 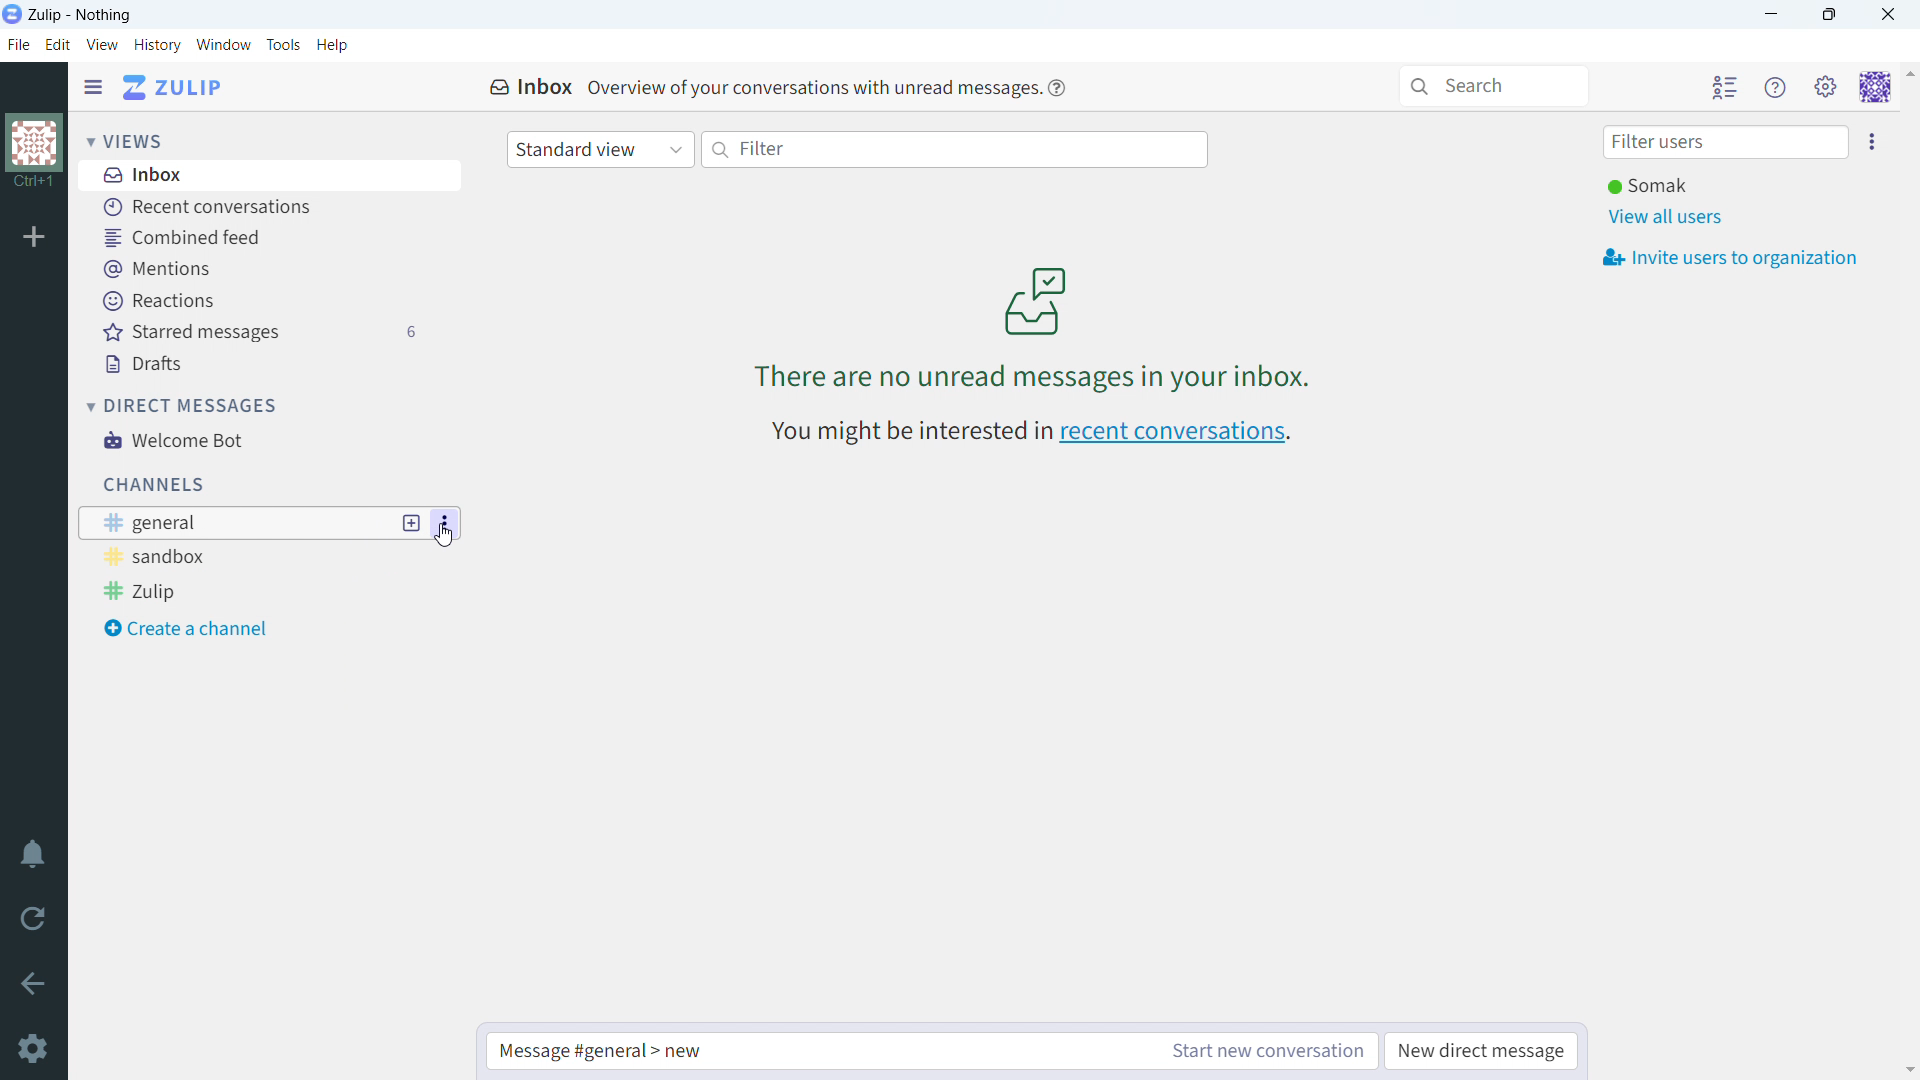 I want to click on drafts, so click(x=259, y=365).